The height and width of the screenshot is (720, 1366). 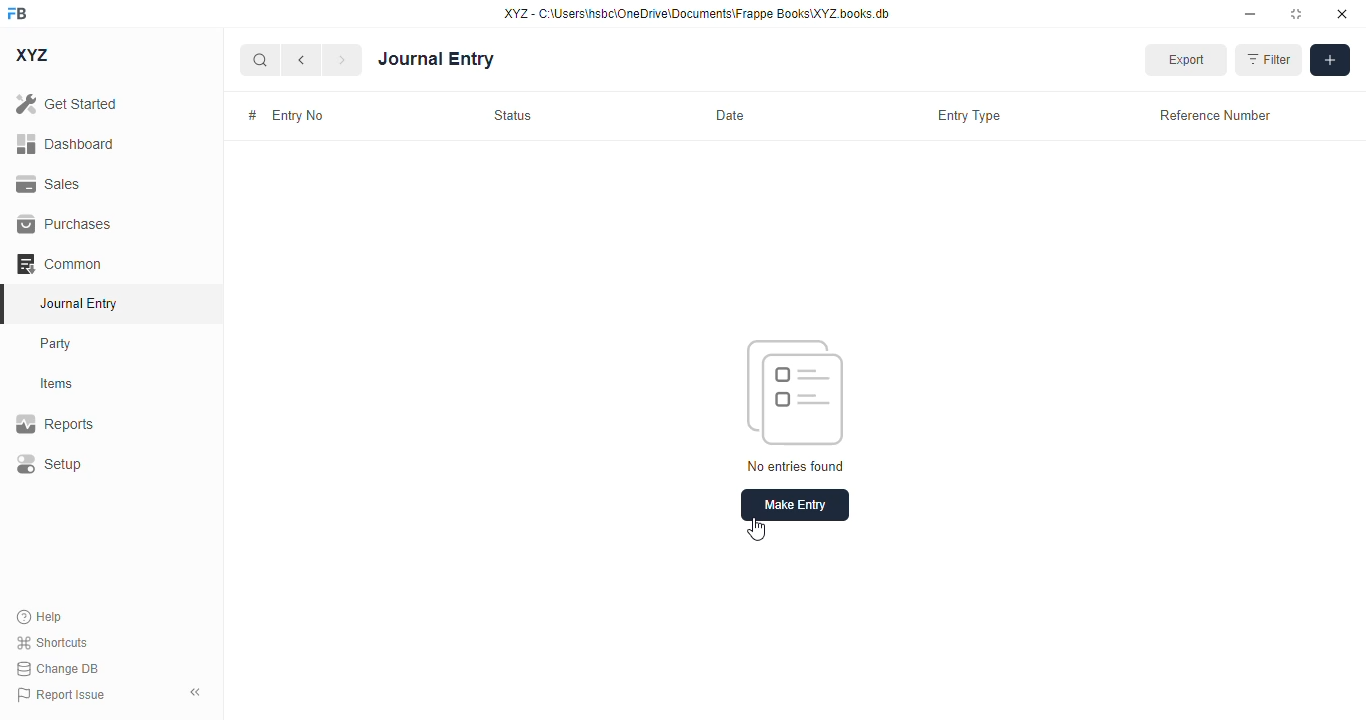 I want to click on add, so click(x=1330, y=60).